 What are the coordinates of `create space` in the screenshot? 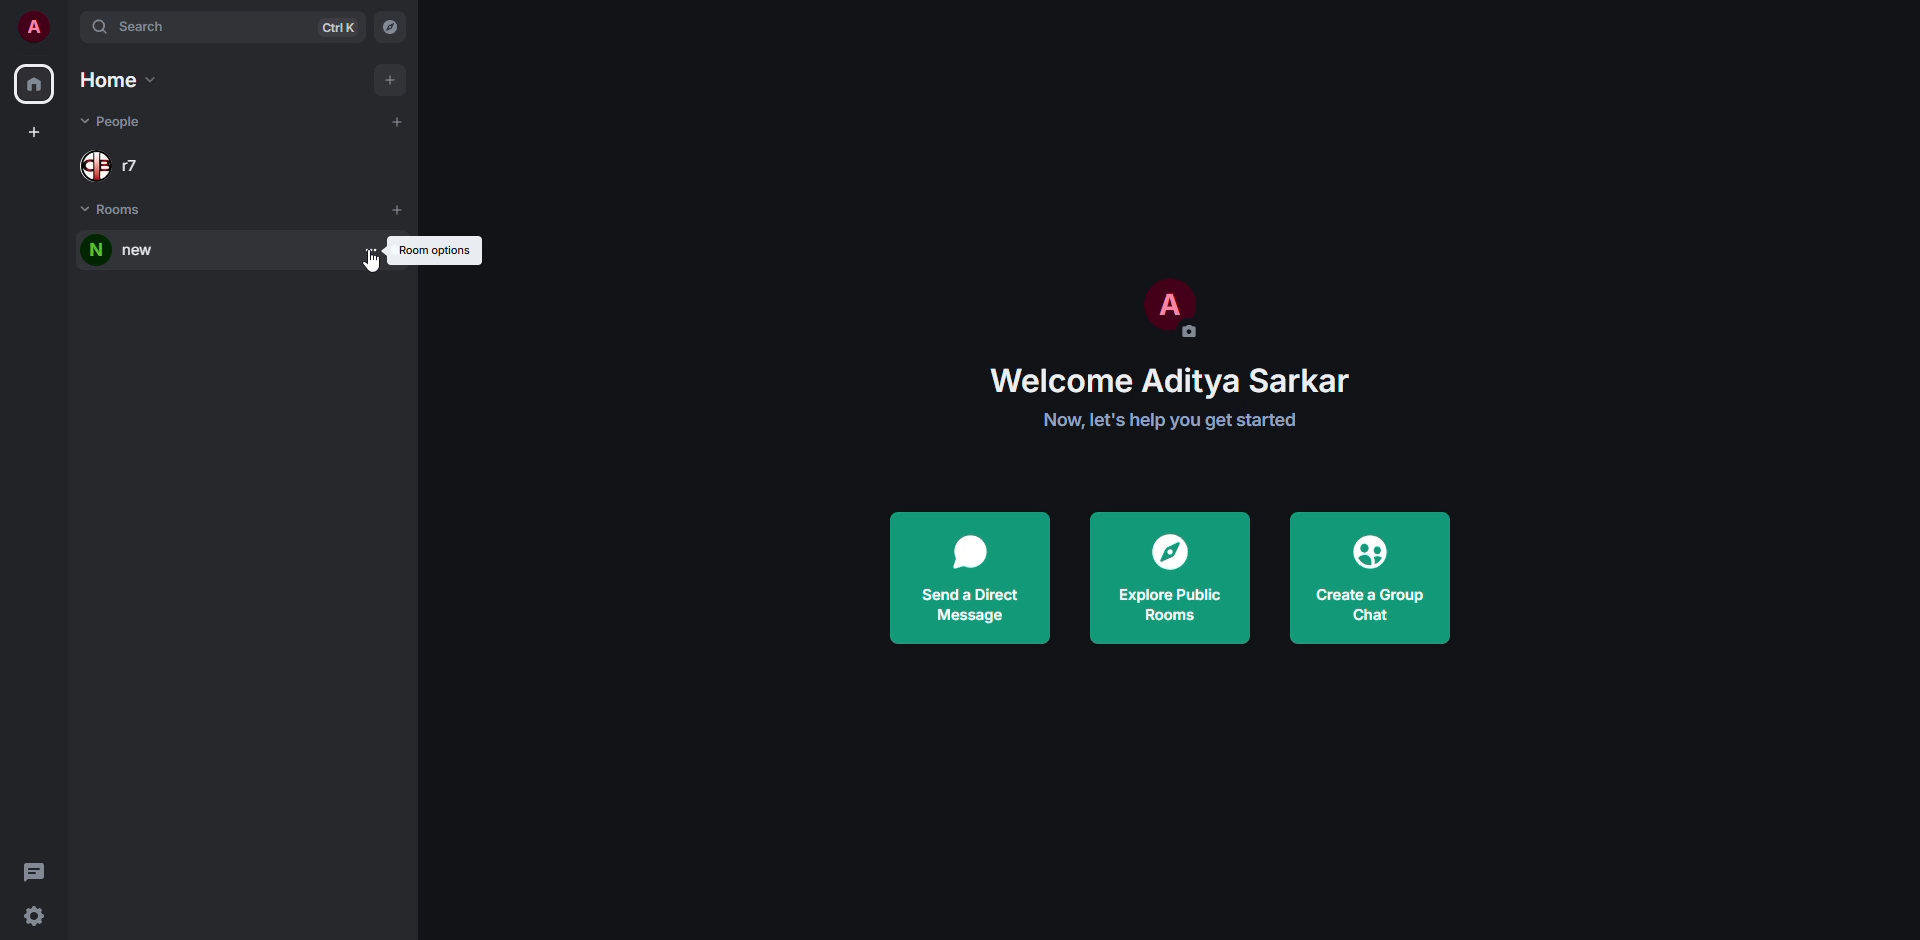 It's located at (37, 132).